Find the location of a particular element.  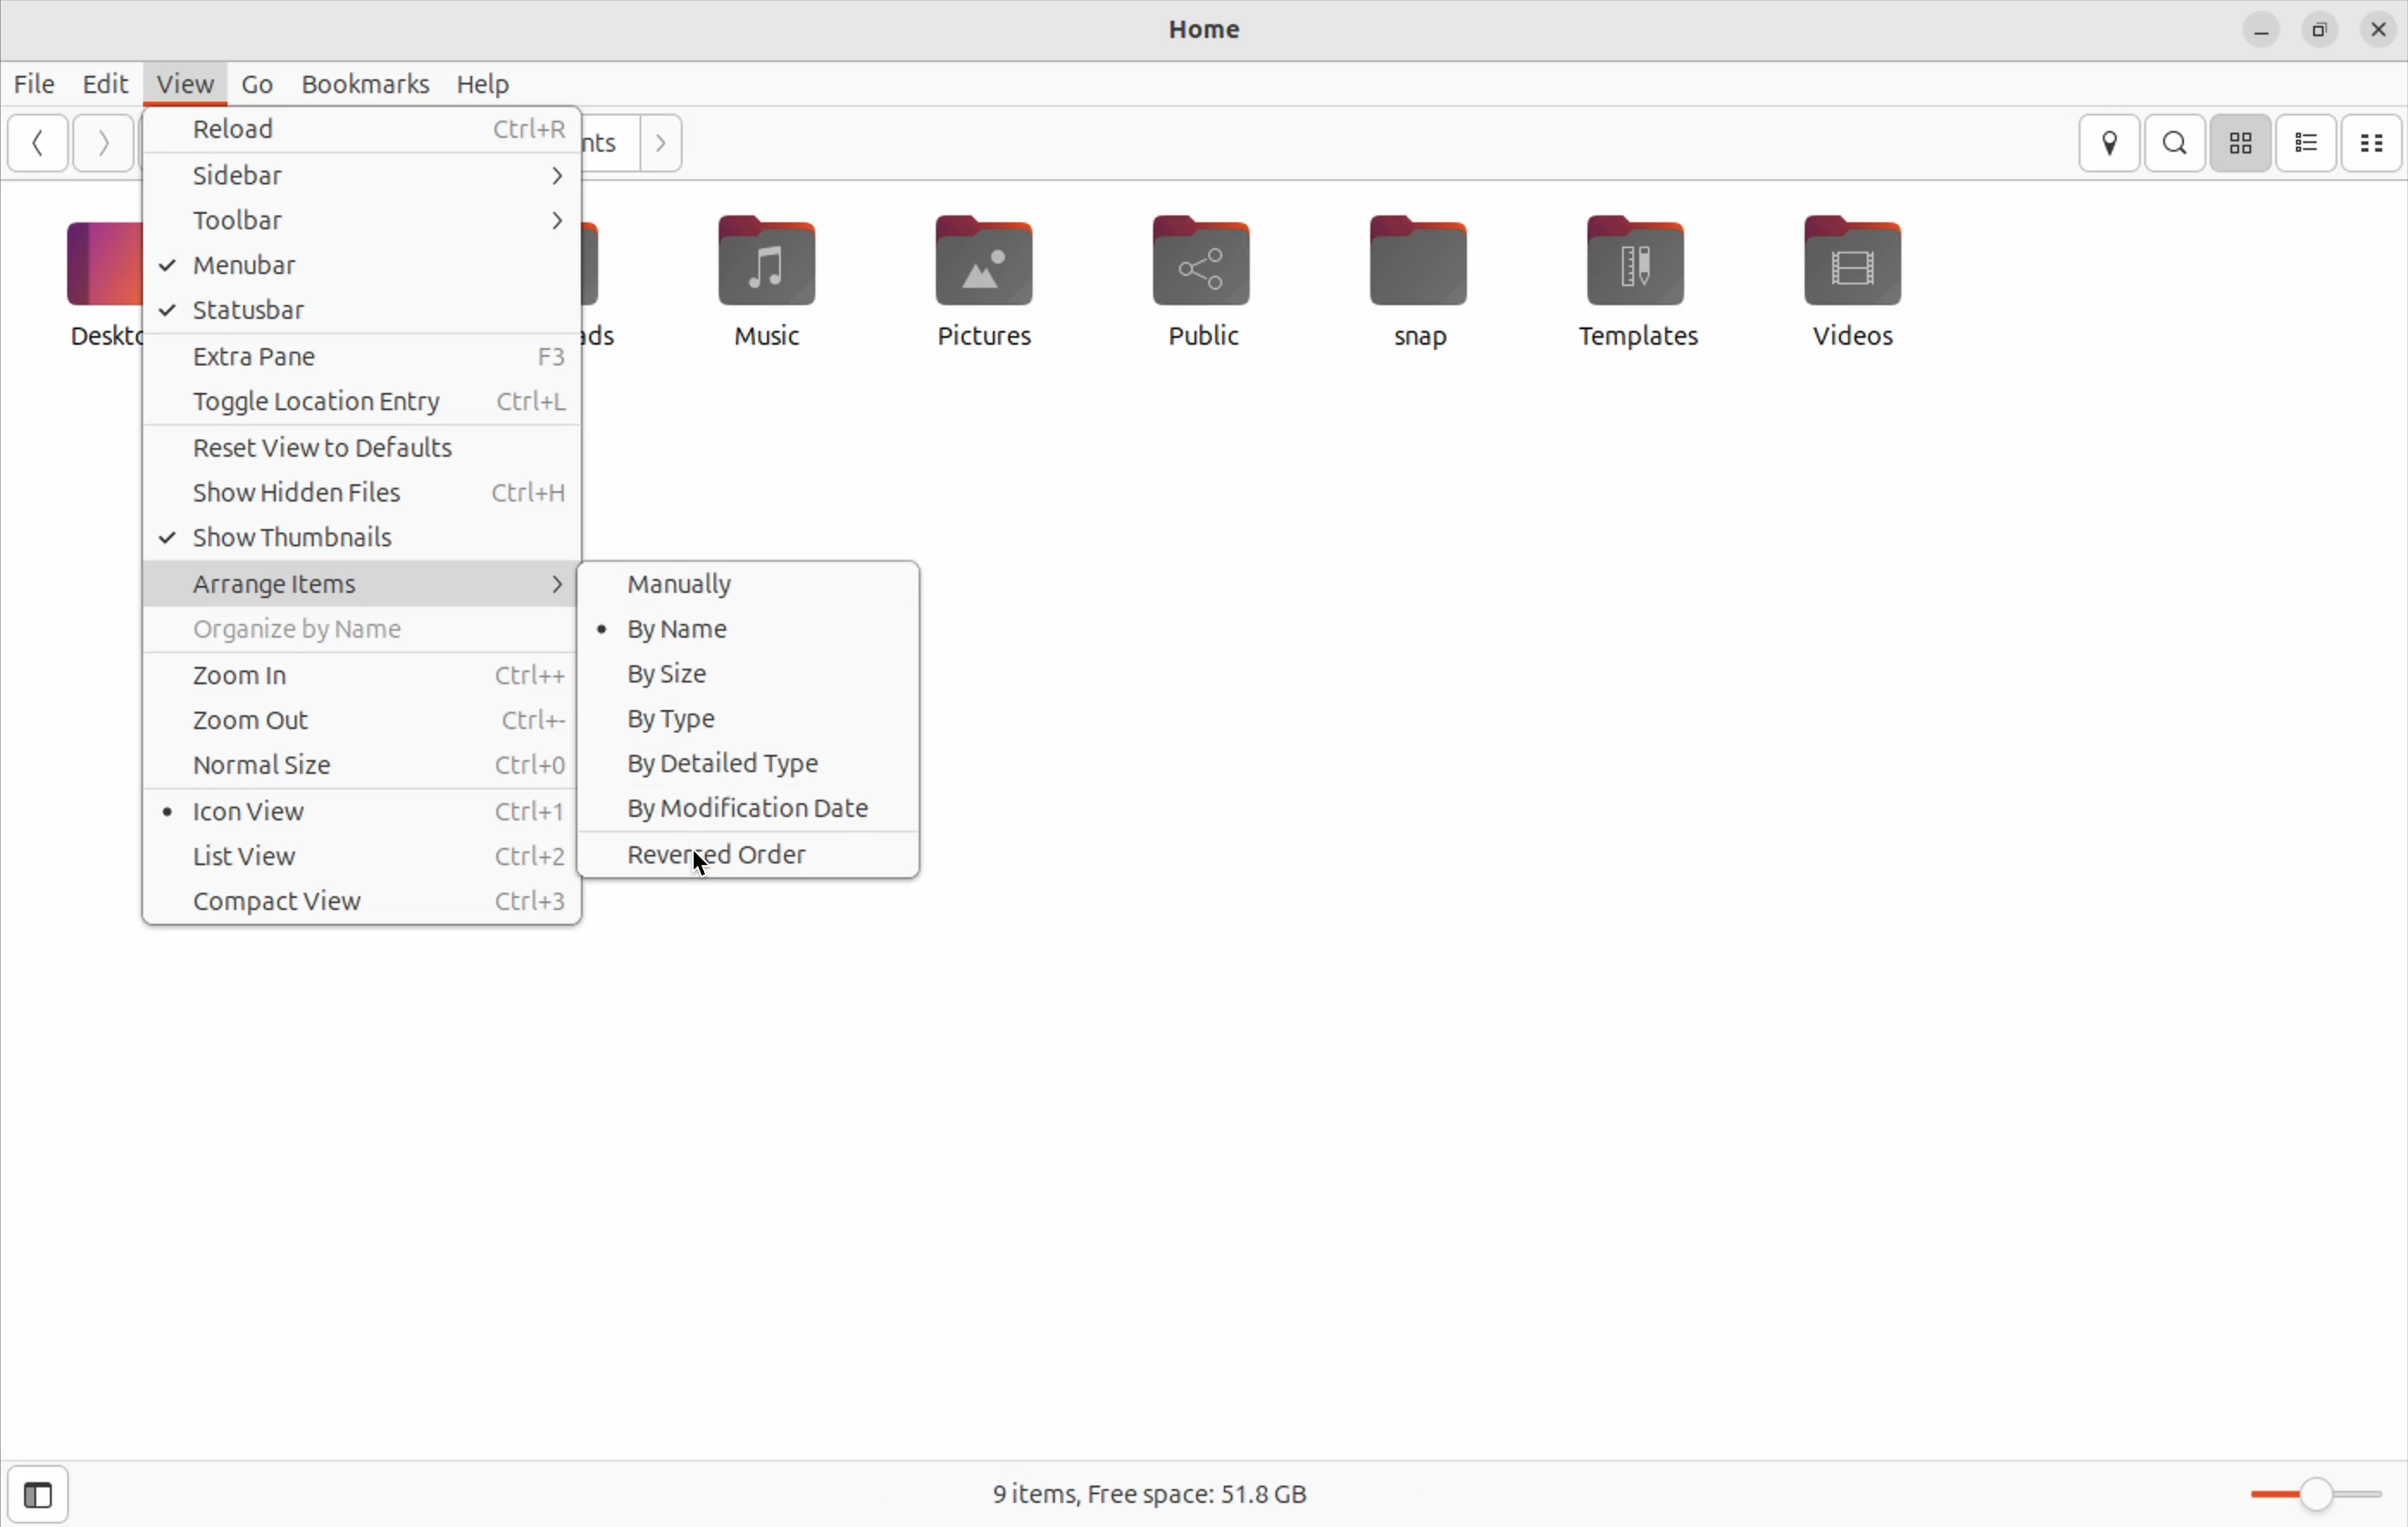

by size is located at coordinates (753, 671).